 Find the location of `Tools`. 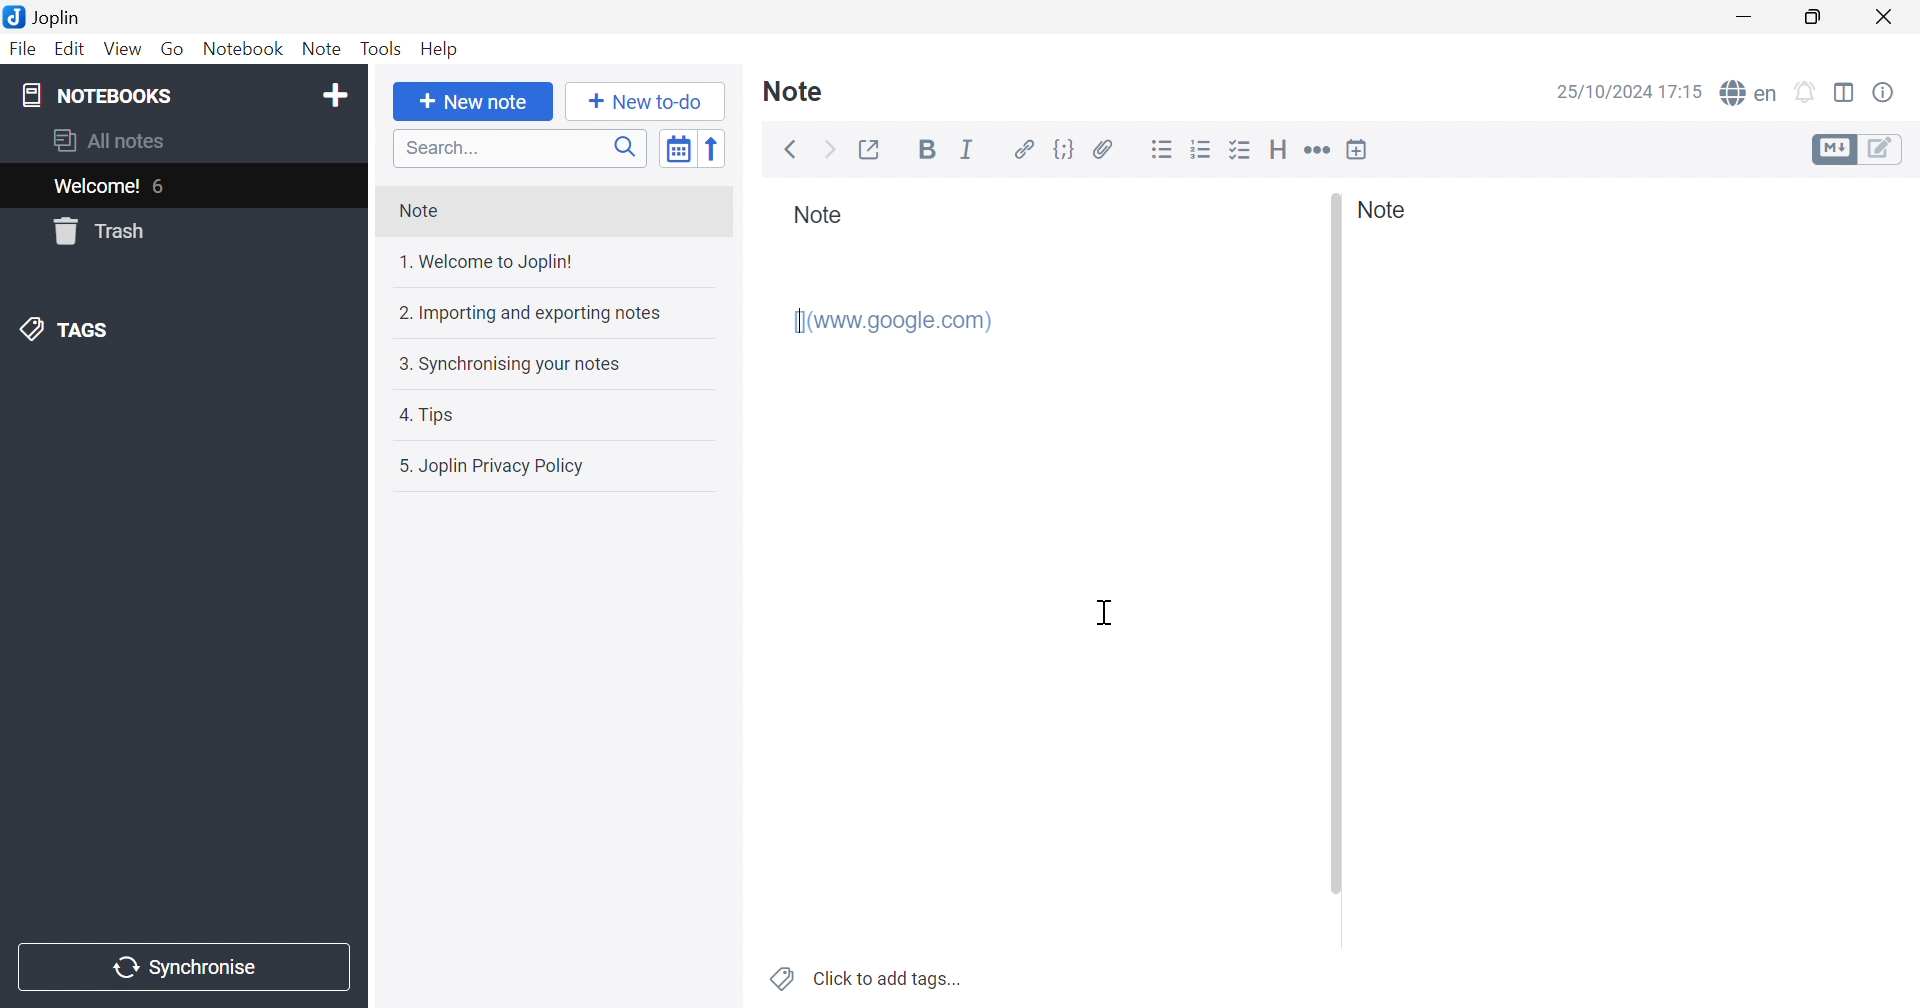

Tools is located at coordinates (380, 50).